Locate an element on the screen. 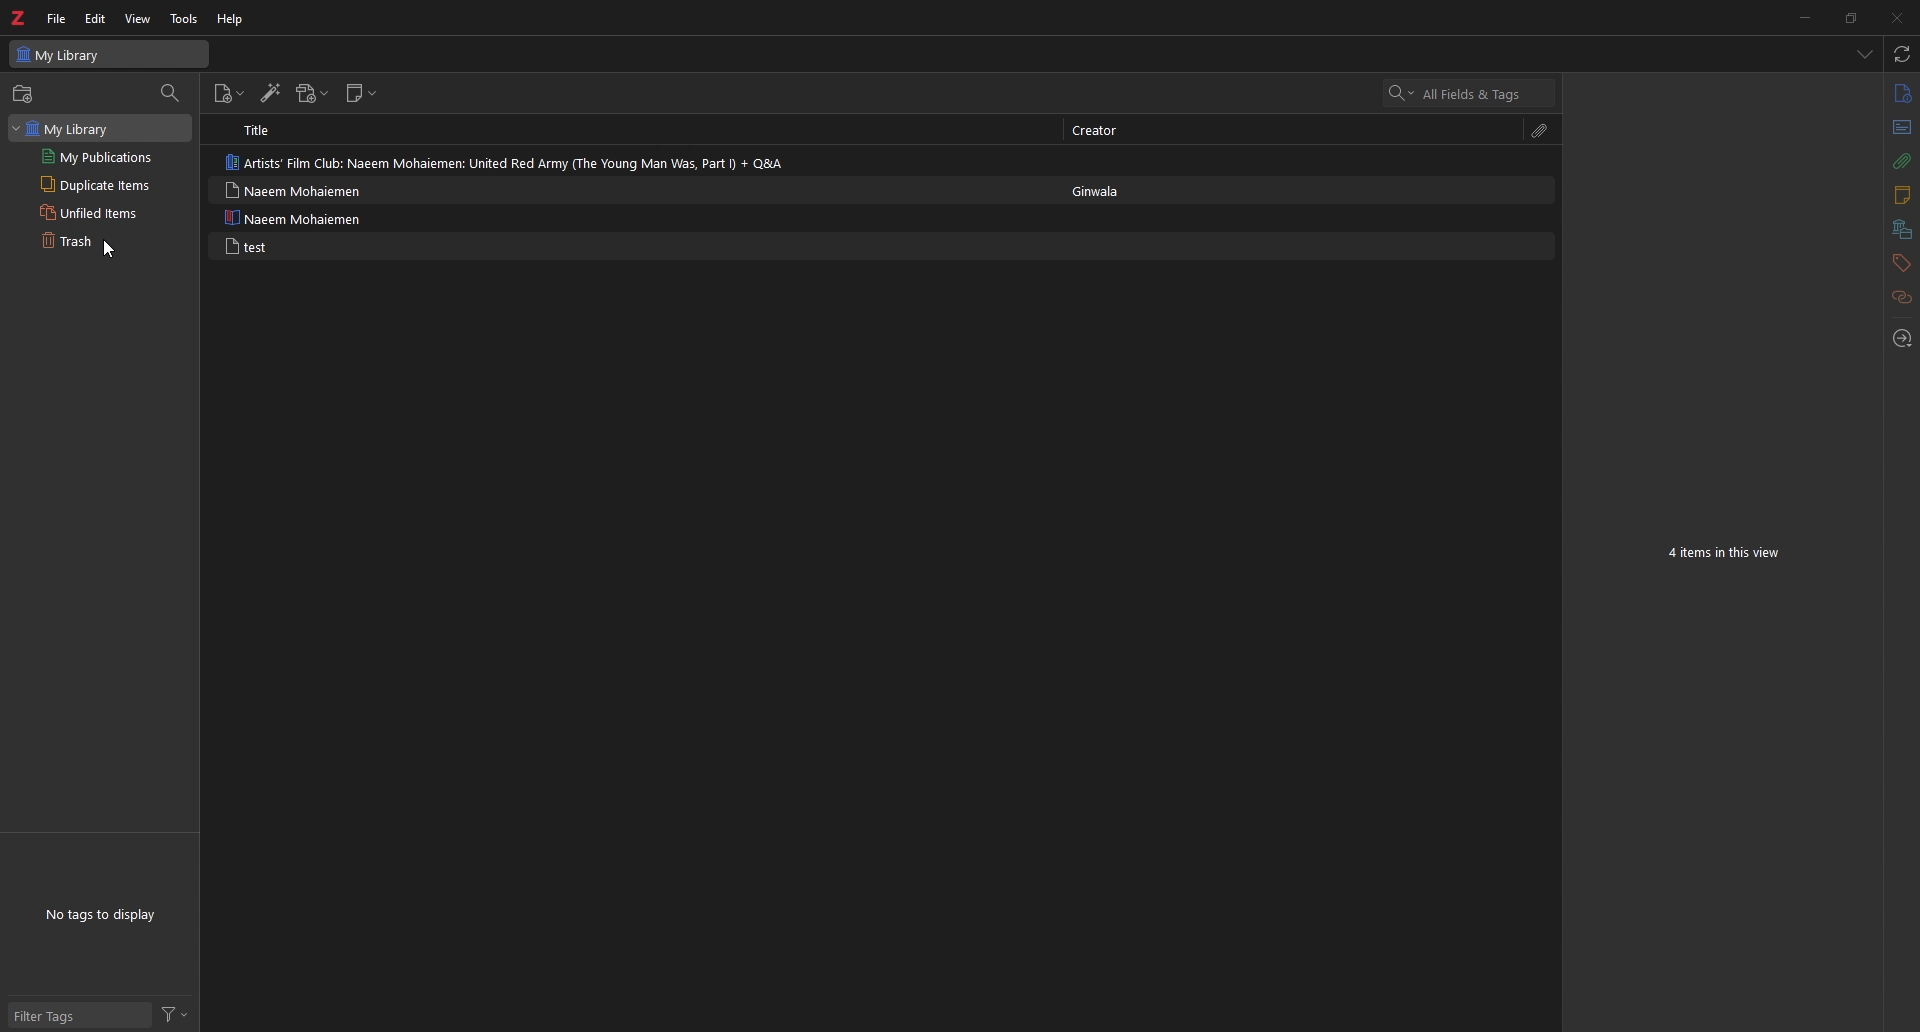 This screenshot has width=1920, height=1032. note is located at coordinates (308, 190).